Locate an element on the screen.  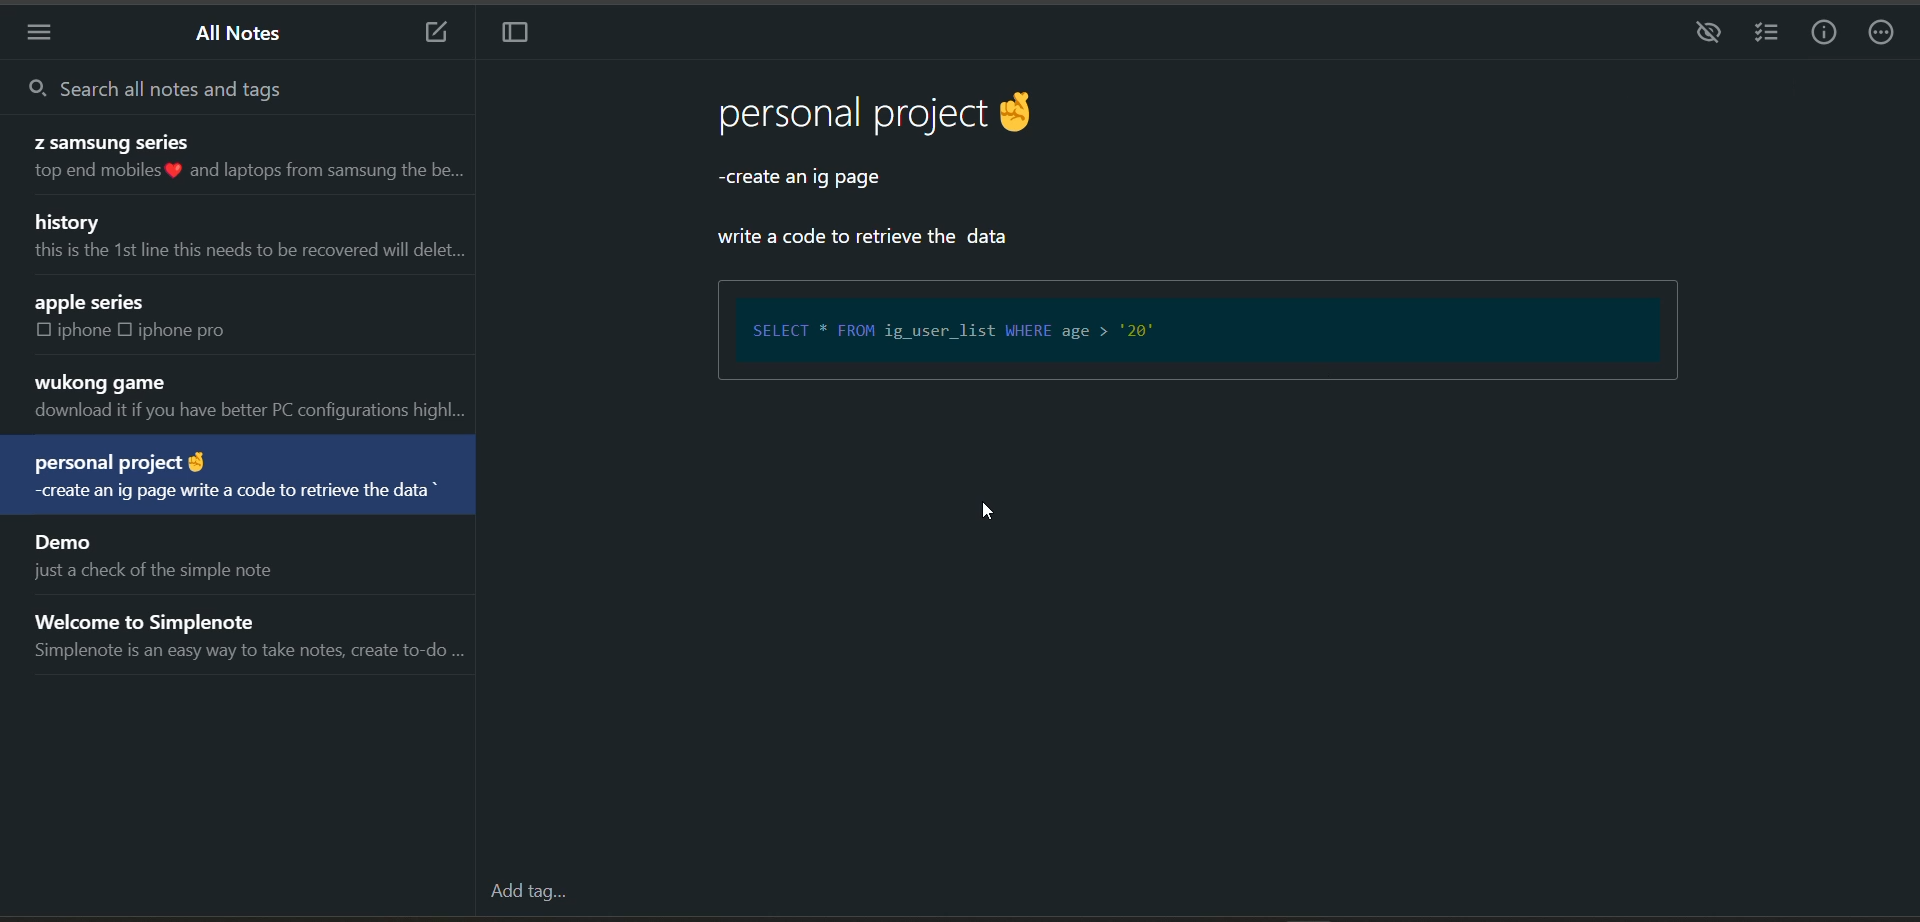
note title  and preview is located at coordinates (238, 478).